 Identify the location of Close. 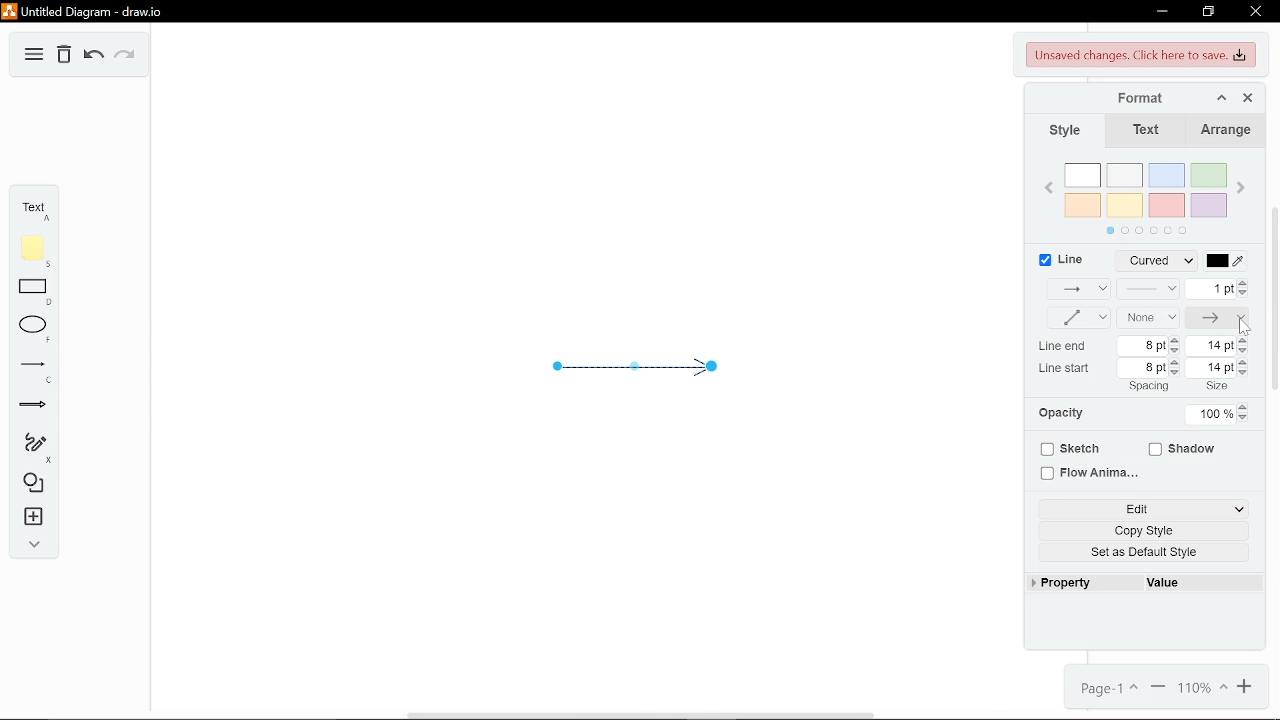
(1256, 13).